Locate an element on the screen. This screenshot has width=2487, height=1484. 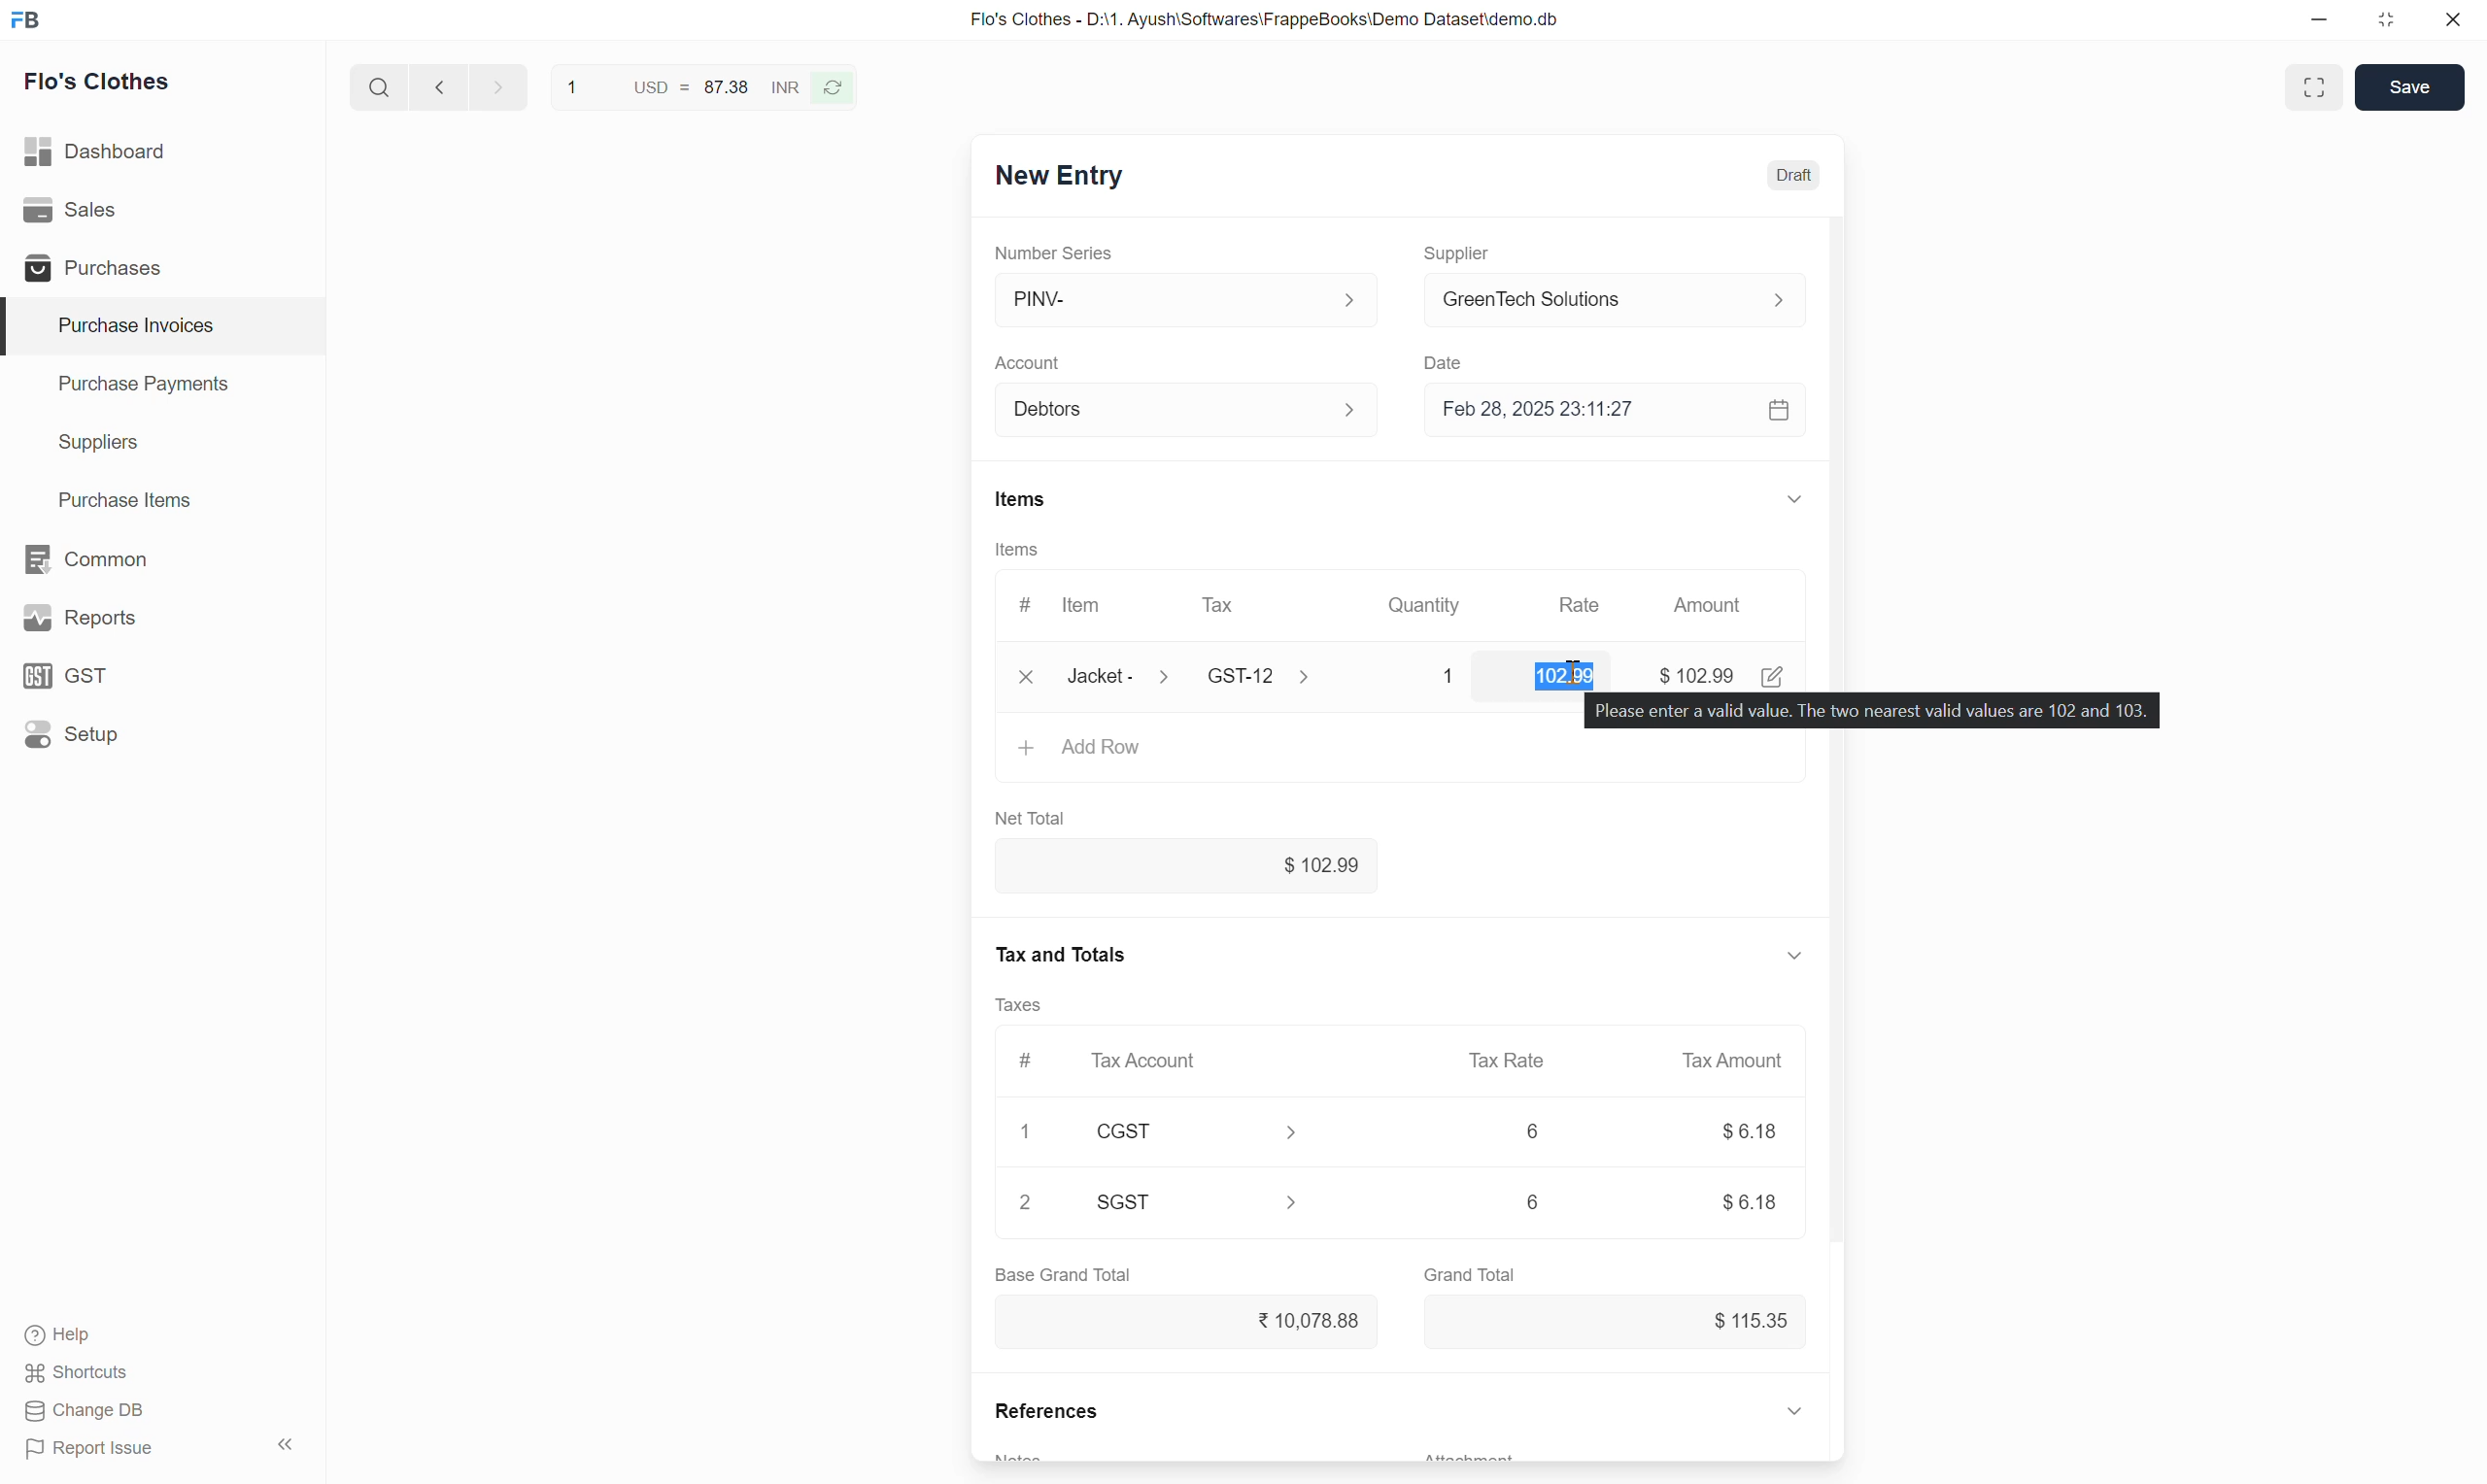
Frappe Books logo is located at coordinates (24, 20).